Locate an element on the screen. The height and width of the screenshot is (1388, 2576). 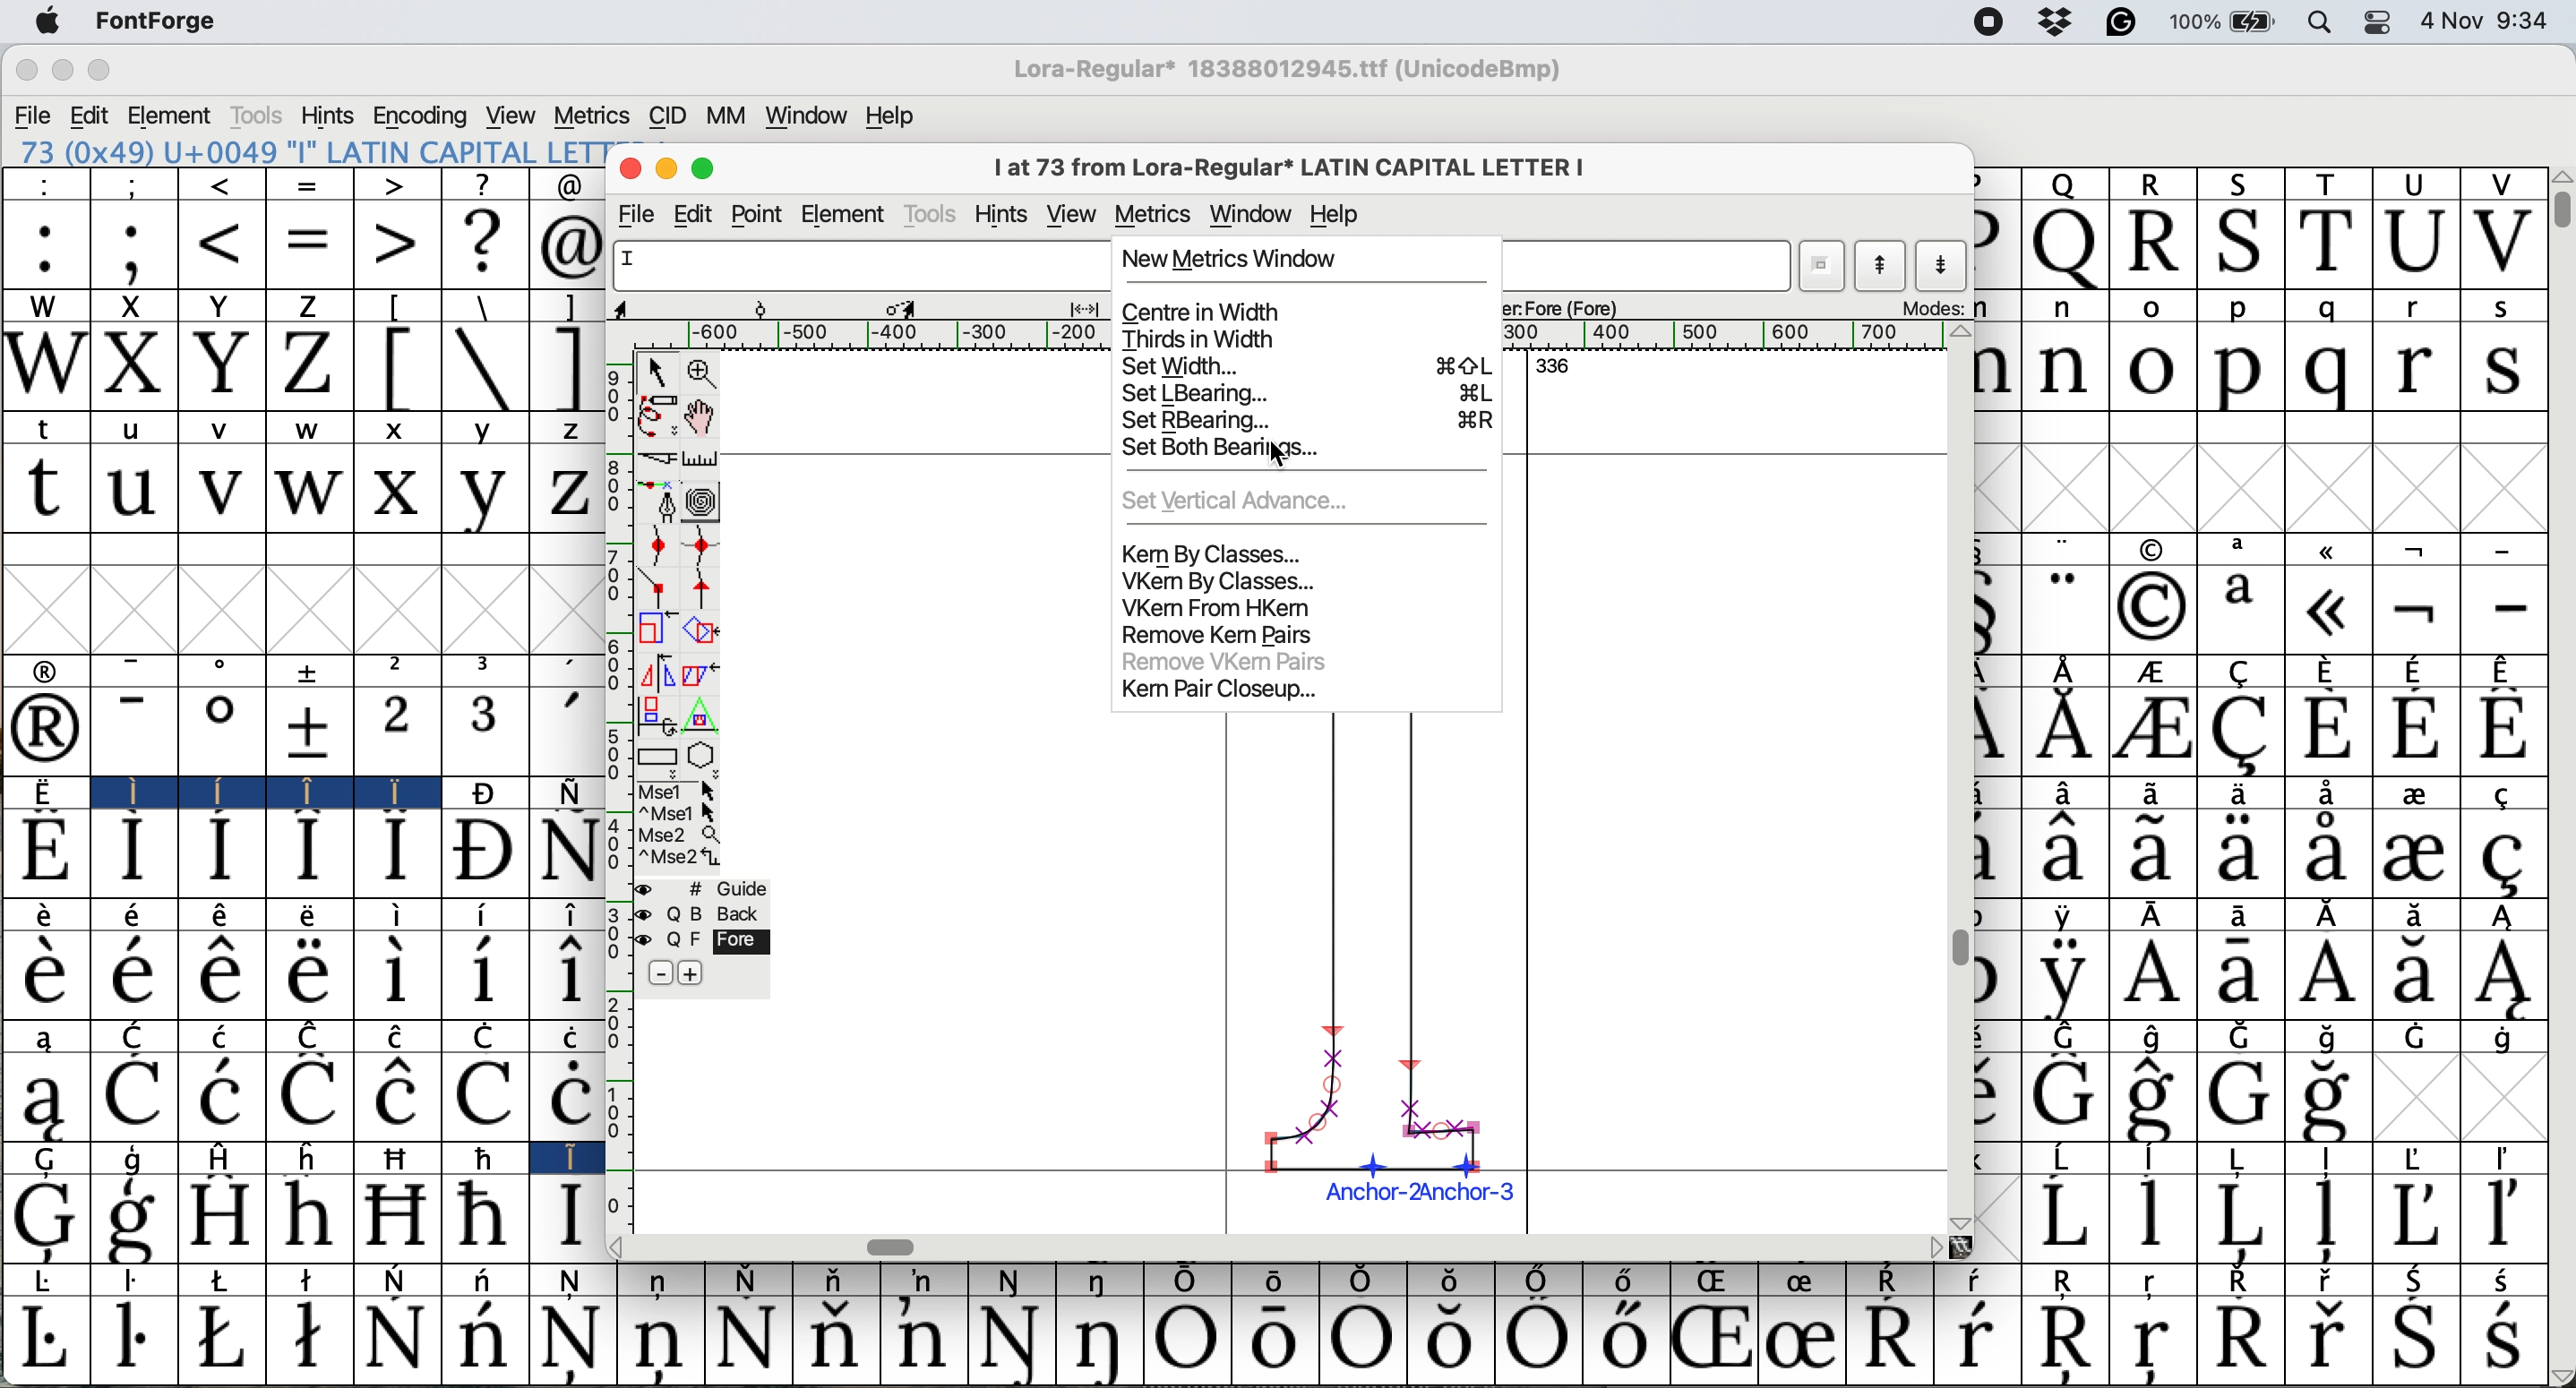
Symbol is located at coordinates (485, 915).